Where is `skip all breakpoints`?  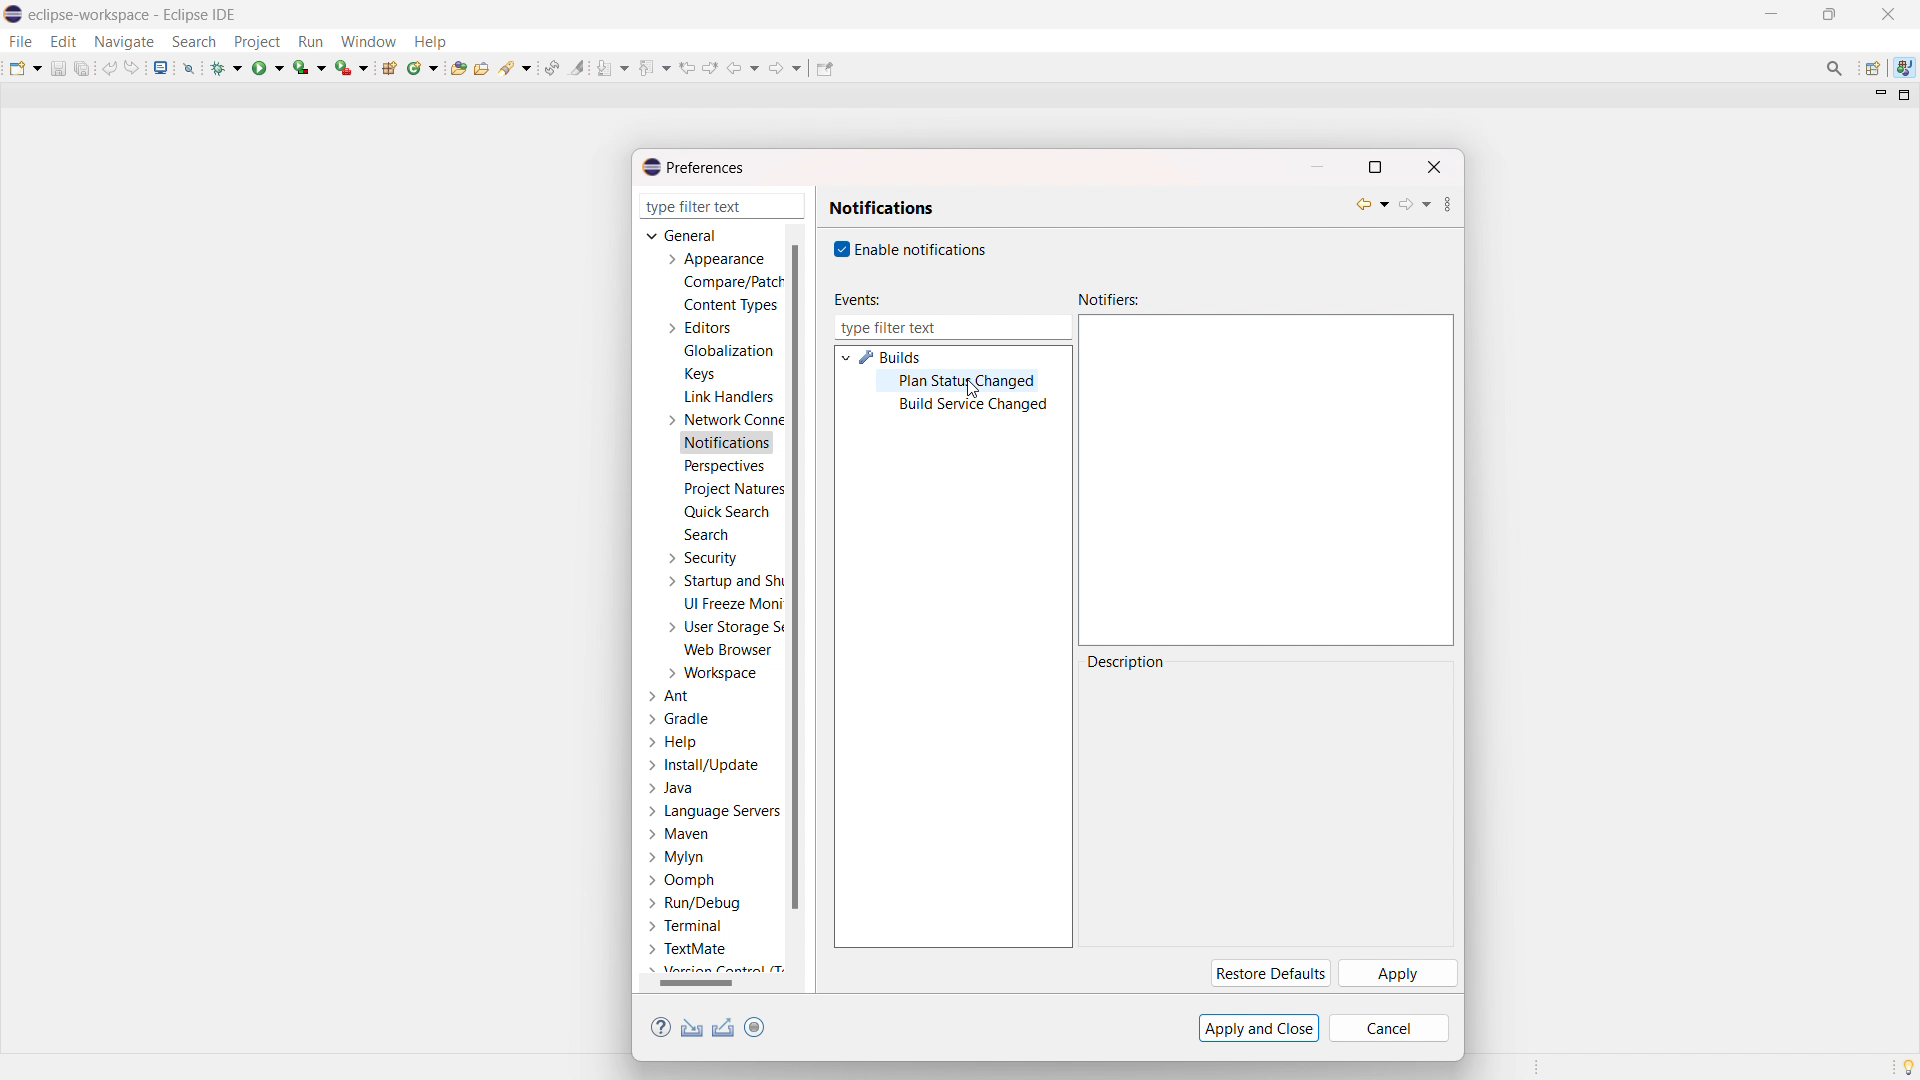 skip all breakpoints is located at coordinates (189, 67).